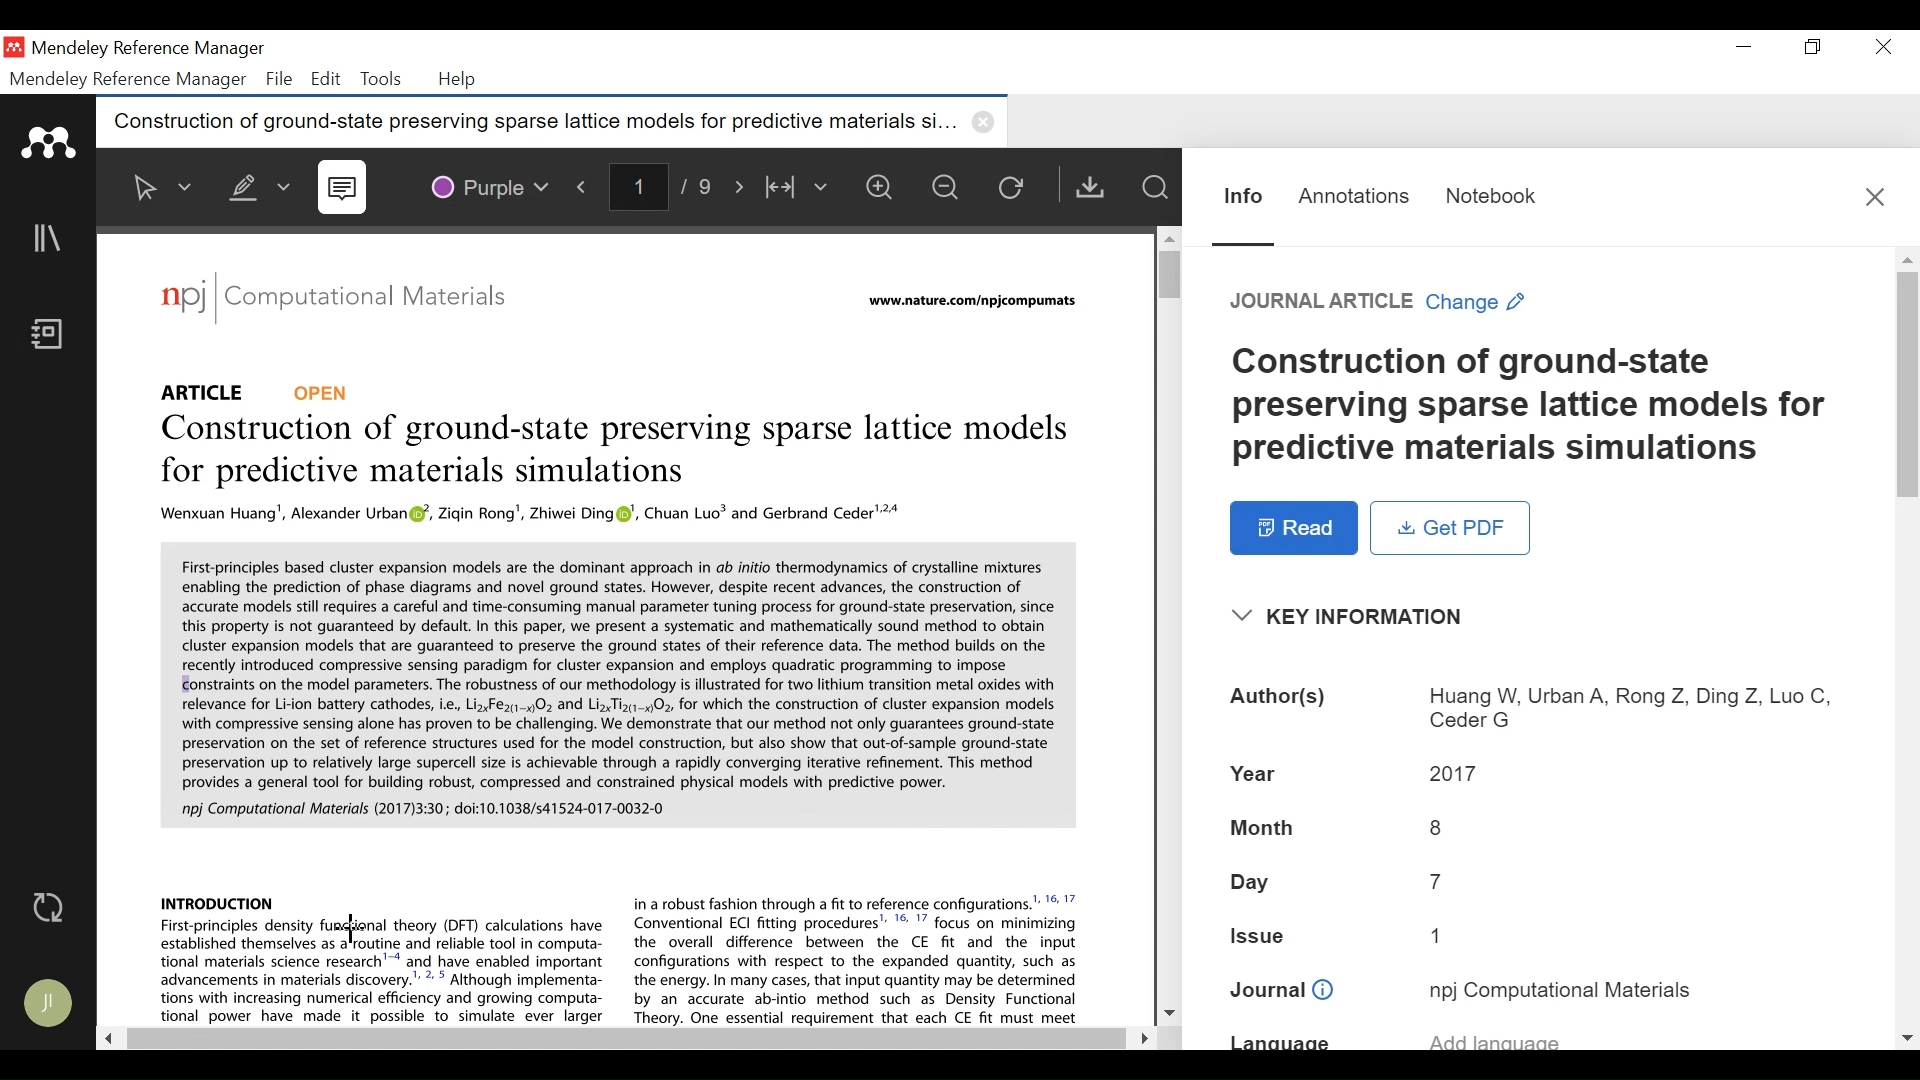 The height and width of the screenshot is (1080, 1920). I want to click on Sticky Note, so click(346, 189).